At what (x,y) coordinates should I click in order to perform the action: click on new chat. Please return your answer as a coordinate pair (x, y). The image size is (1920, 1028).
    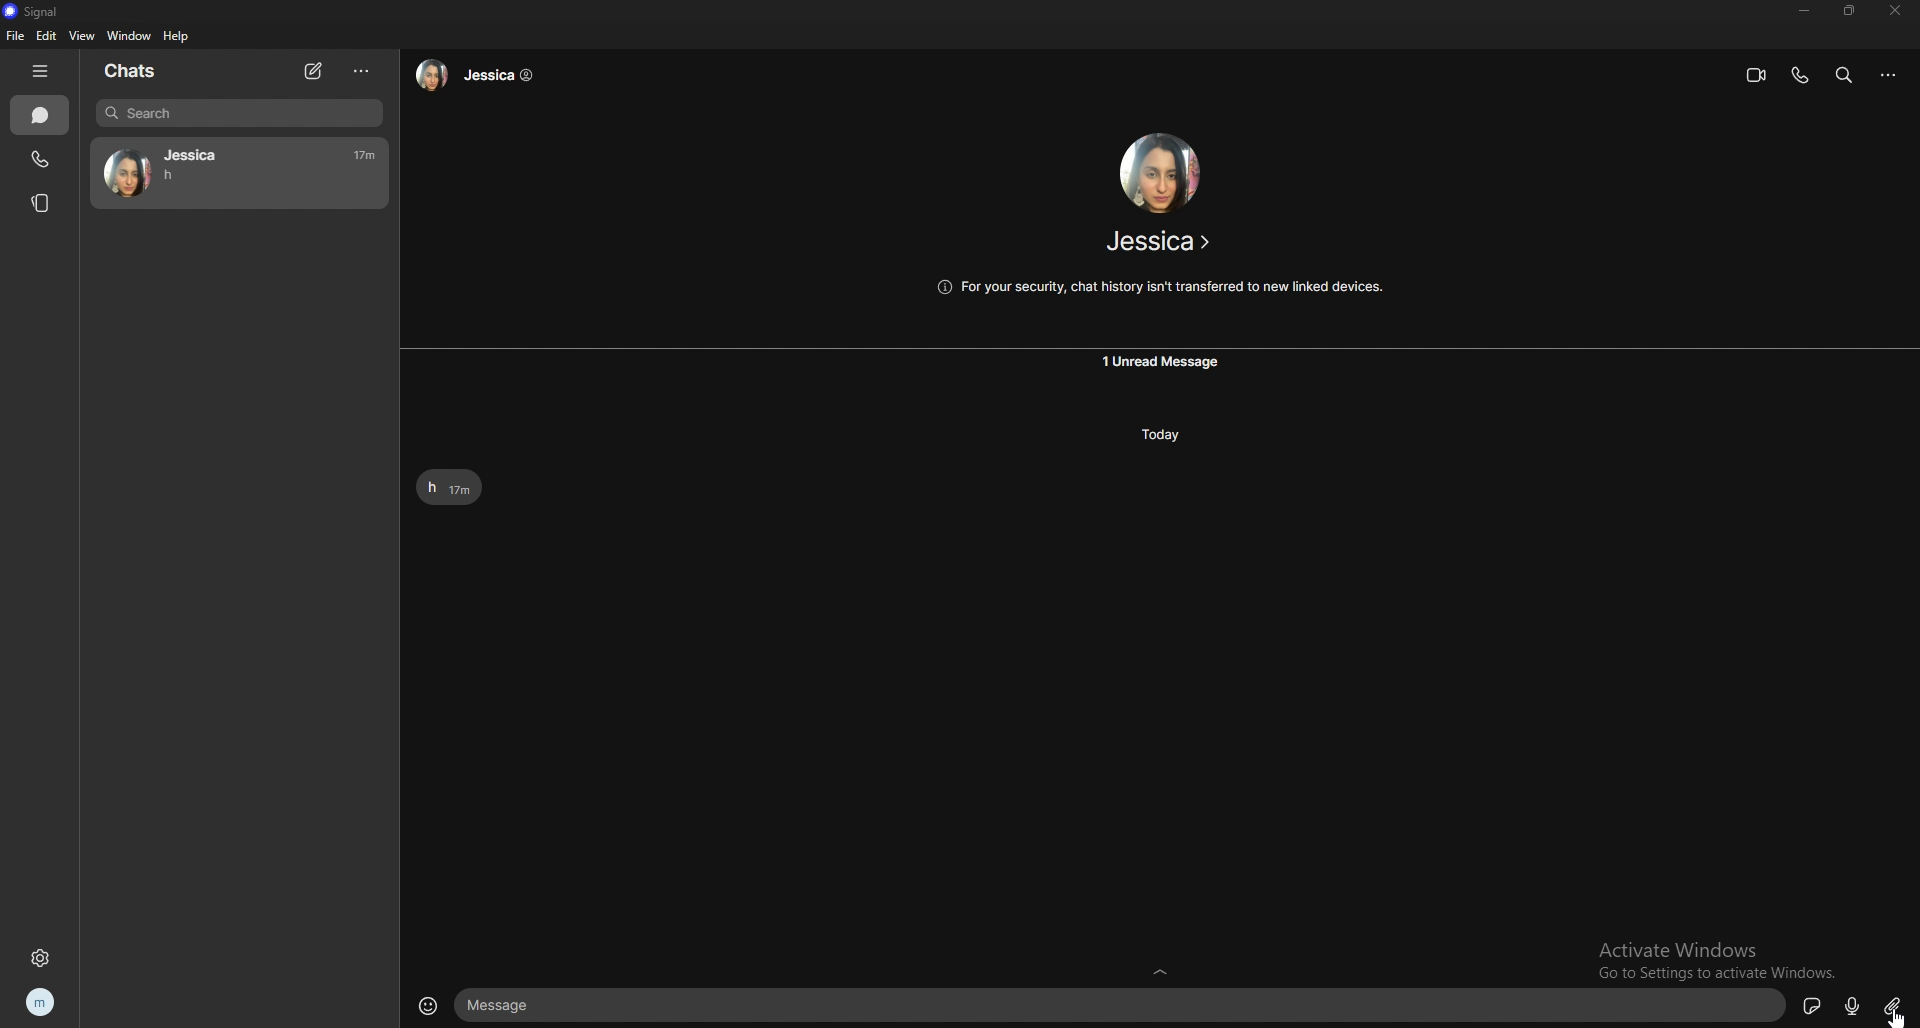
    Looking at the image, I should click on (315, 72).